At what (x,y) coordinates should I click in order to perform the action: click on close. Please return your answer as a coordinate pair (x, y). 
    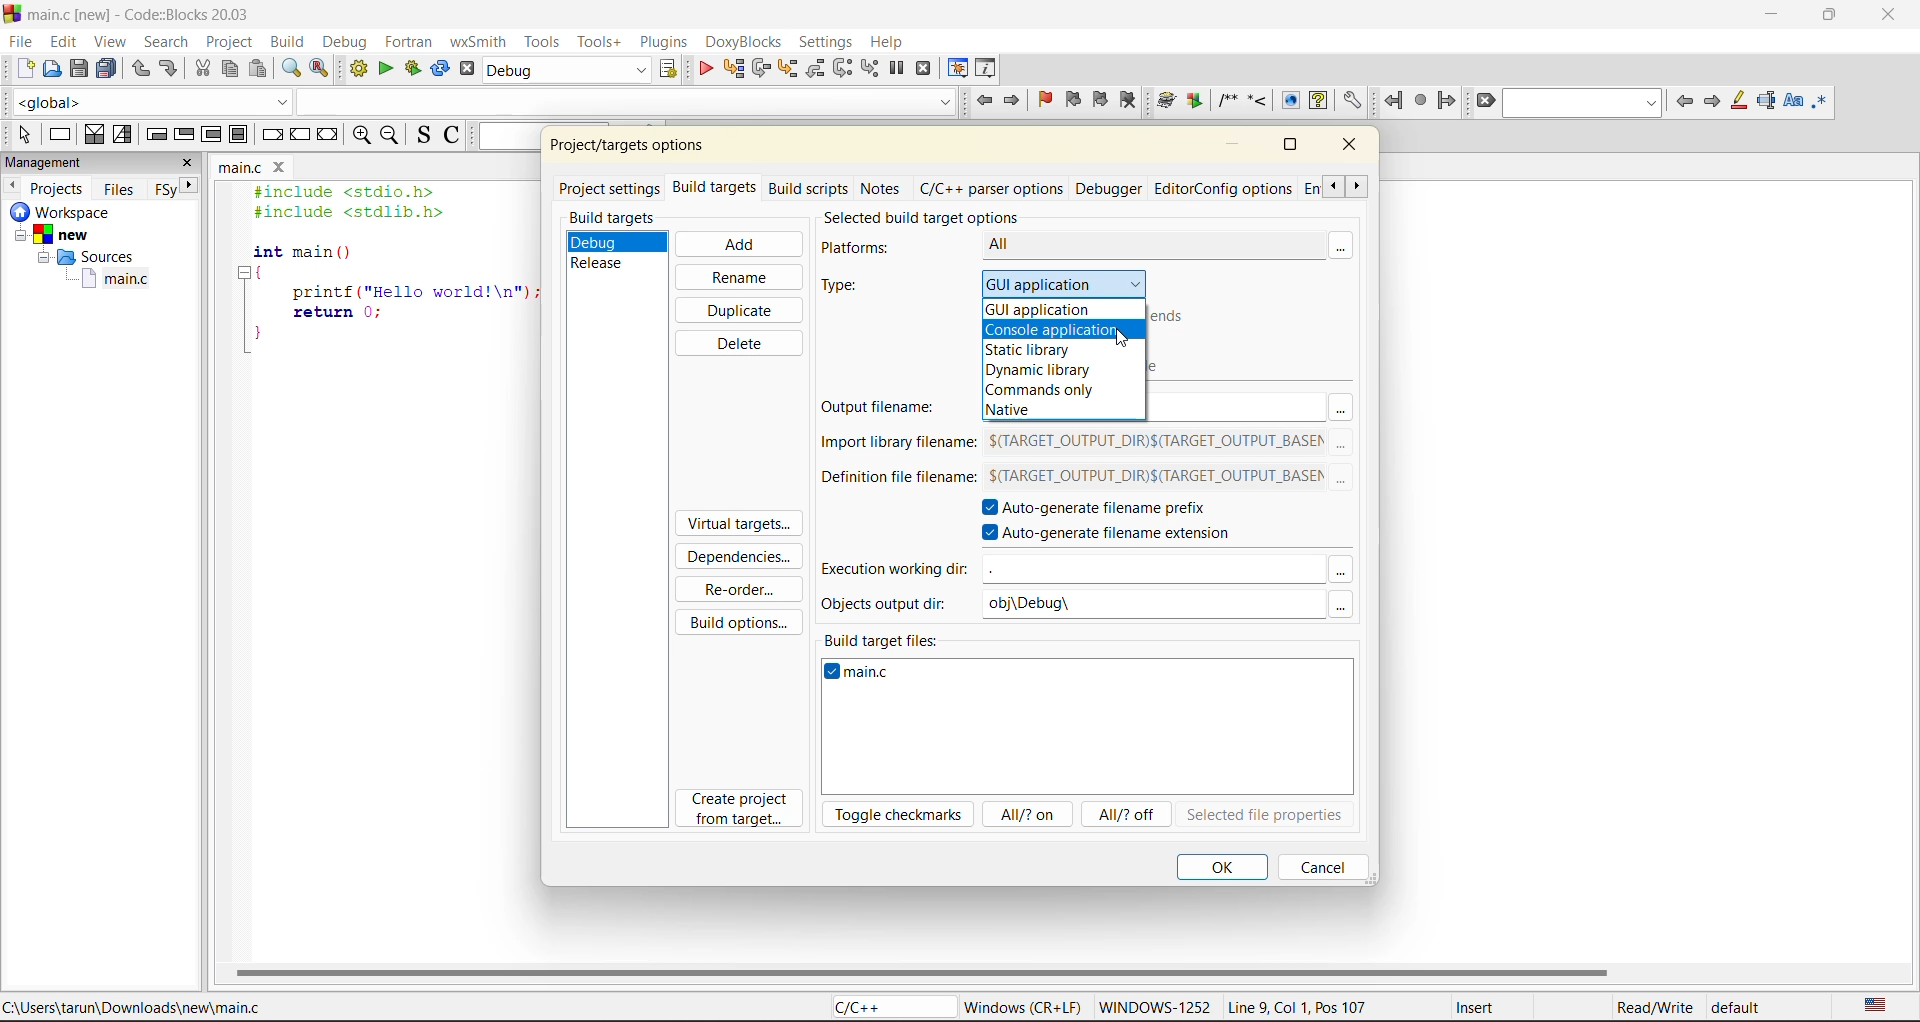
    Looking at the image, I should click on (190, 162).